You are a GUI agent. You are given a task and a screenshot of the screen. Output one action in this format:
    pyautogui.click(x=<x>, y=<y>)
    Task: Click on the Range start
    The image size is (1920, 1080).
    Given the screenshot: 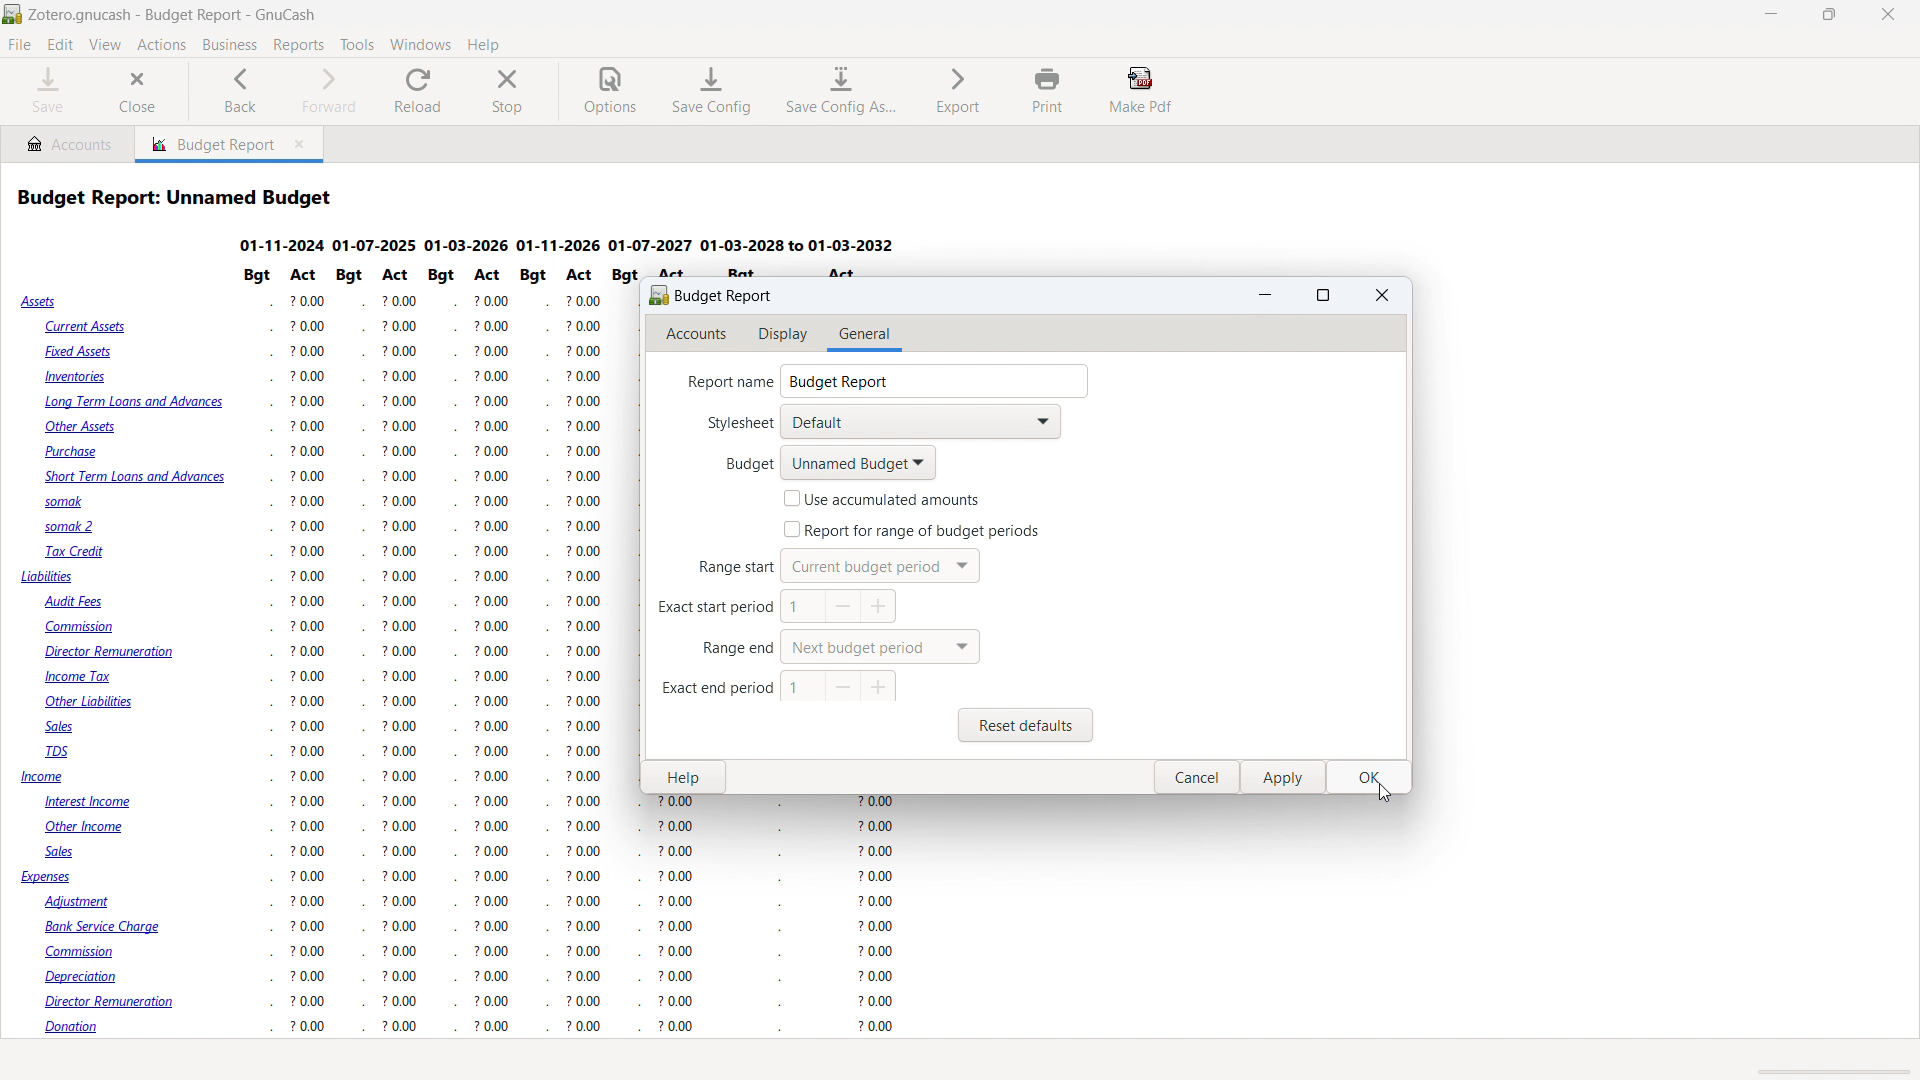 What is the action you would take?
    pyautogui.click(x=723, y=569)
    